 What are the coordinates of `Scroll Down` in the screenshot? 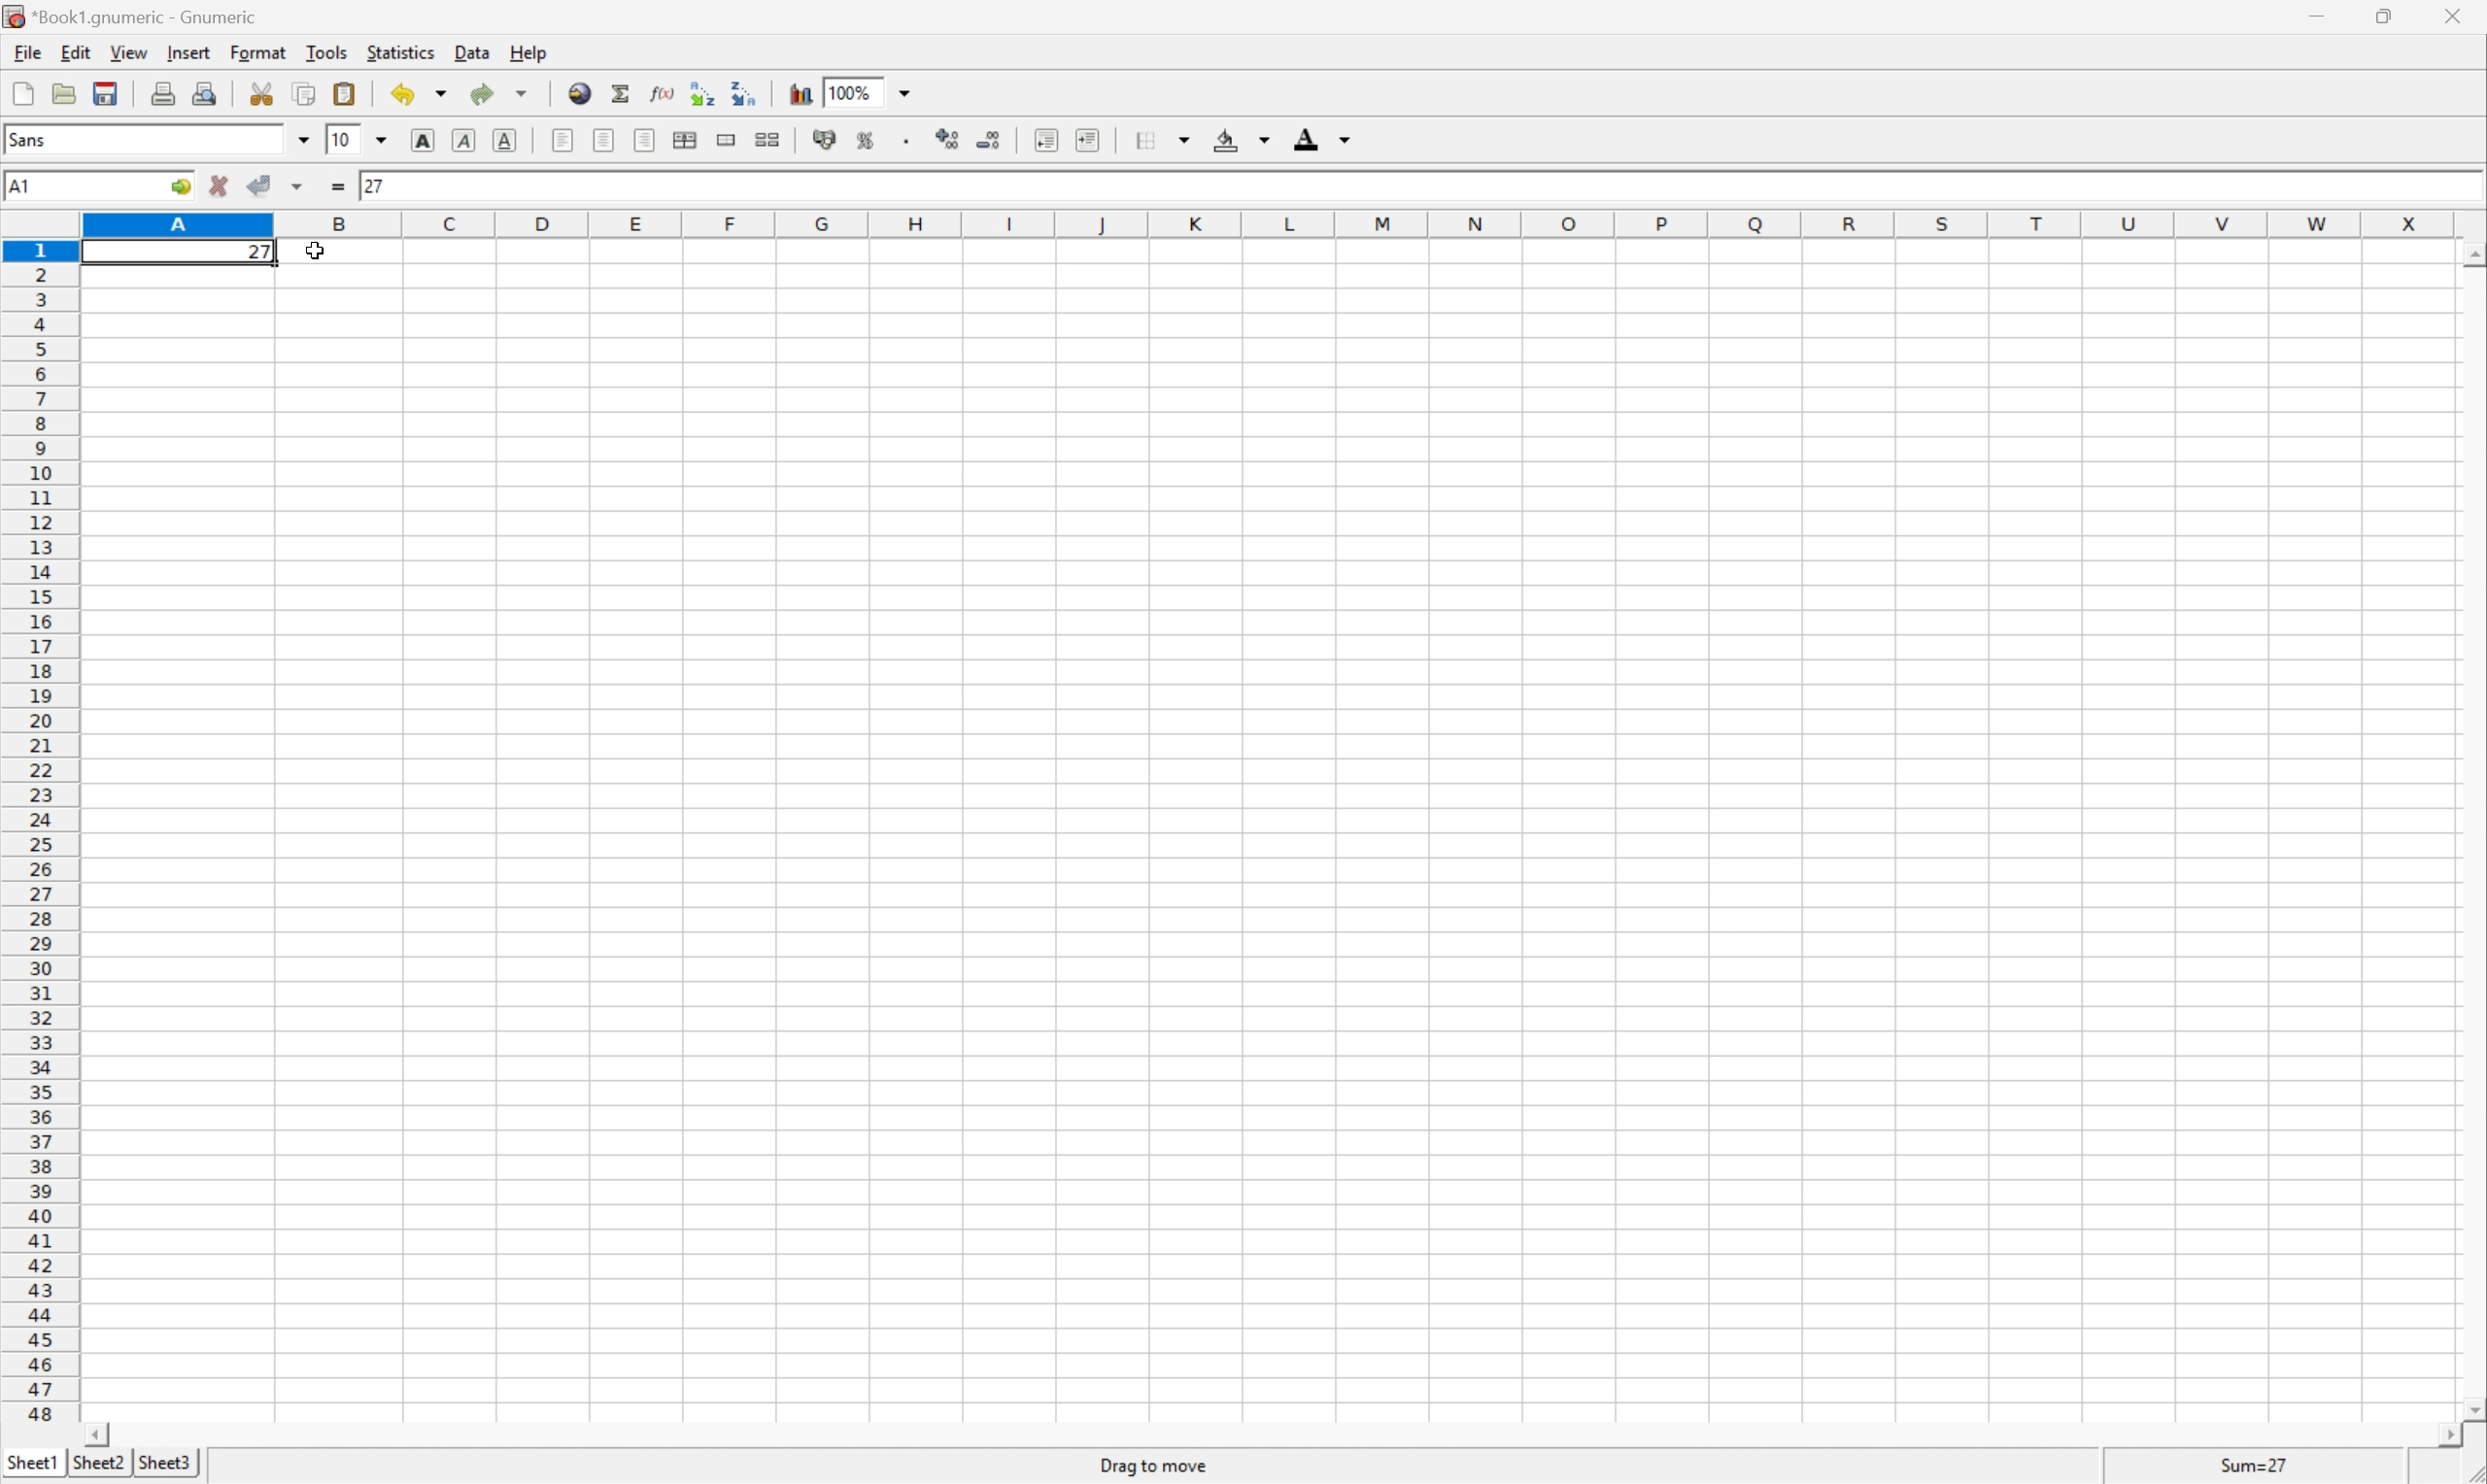 It's located at (2471, 1406).